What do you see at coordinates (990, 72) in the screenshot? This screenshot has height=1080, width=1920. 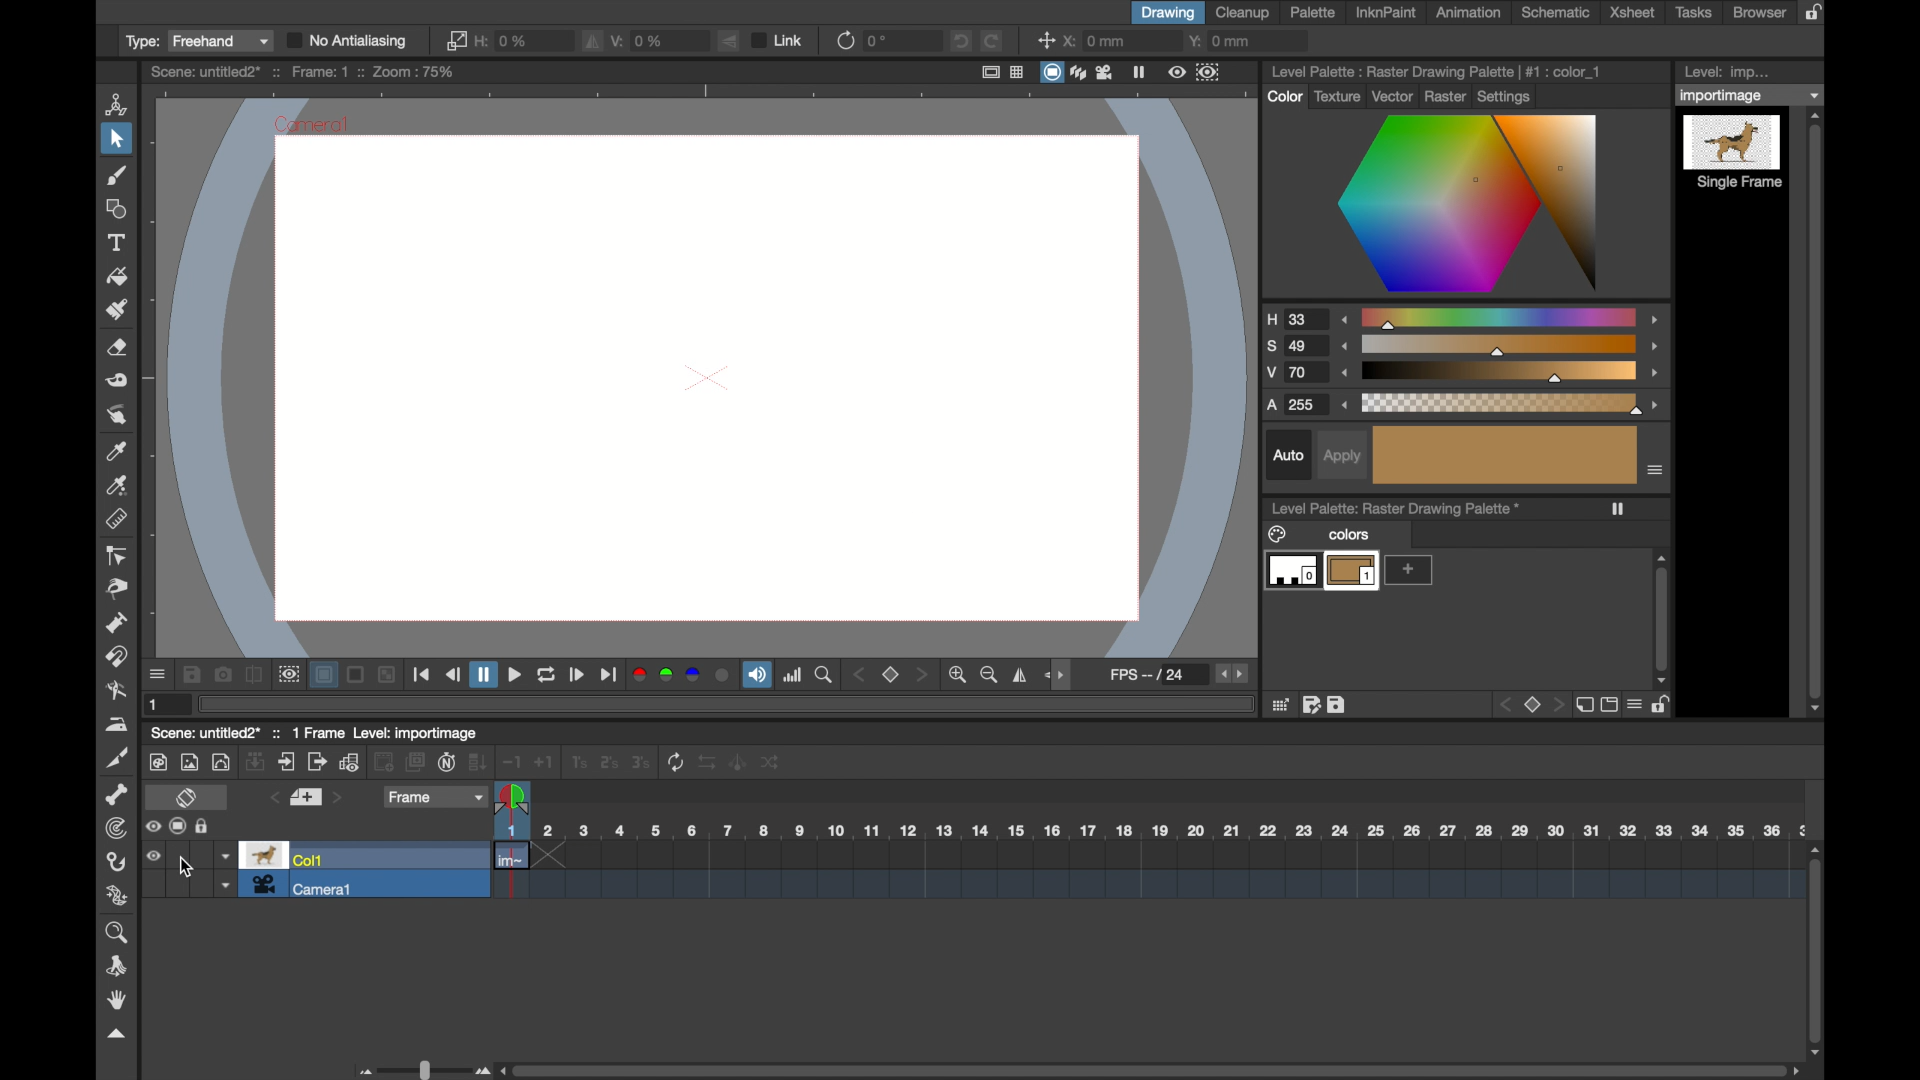 I see `fullscreen` at bounding box center [990, 72].